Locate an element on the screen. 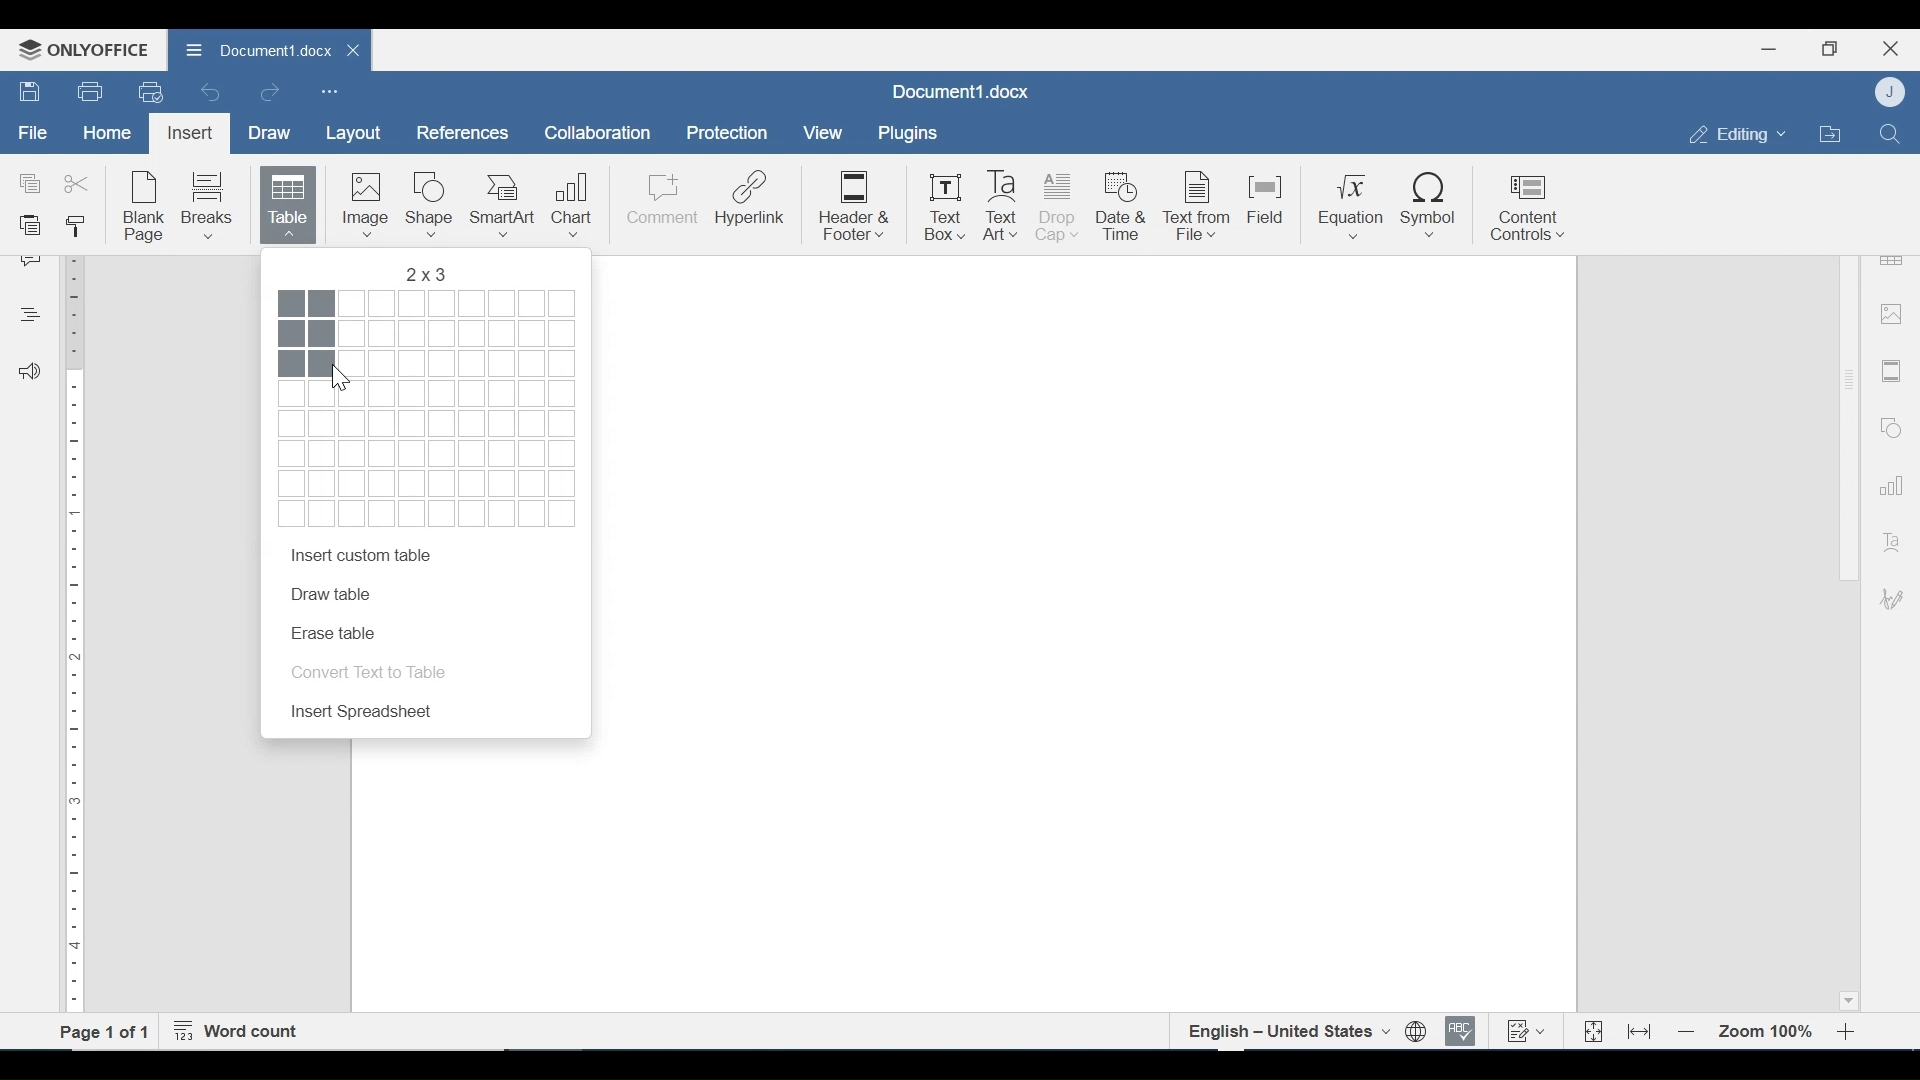 This screenshot has height=1080, width=1920. Text Art is located at coordinates (1004, 207).